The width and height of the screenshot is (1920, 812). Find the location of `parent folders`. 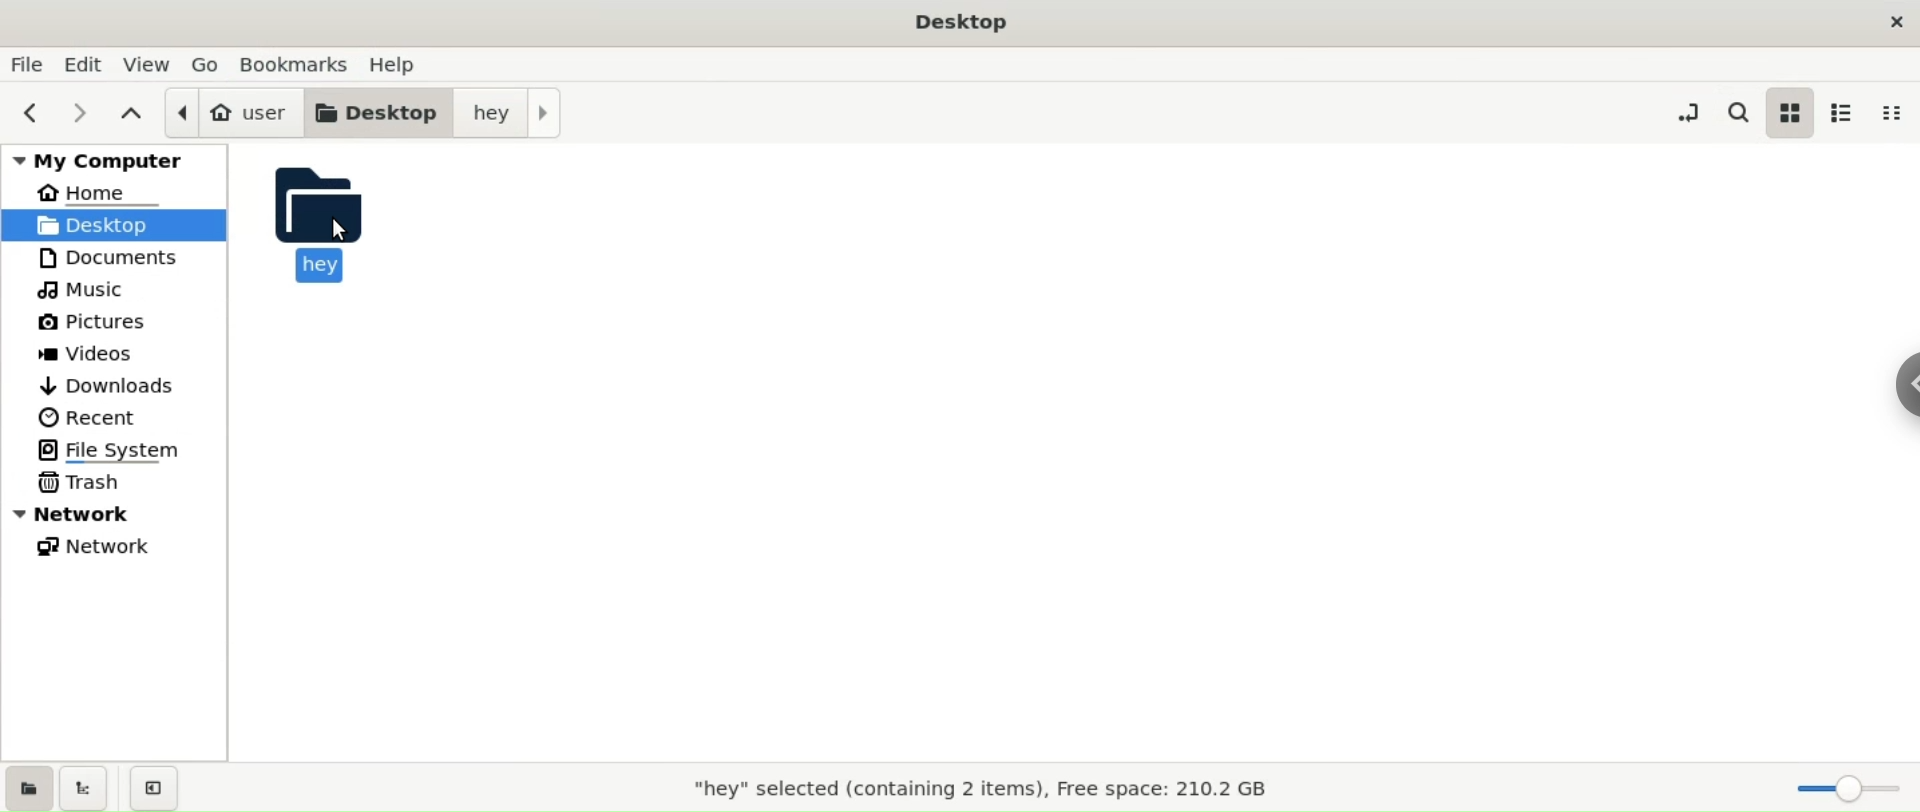

parent folders is located at coordinates (135, 116).